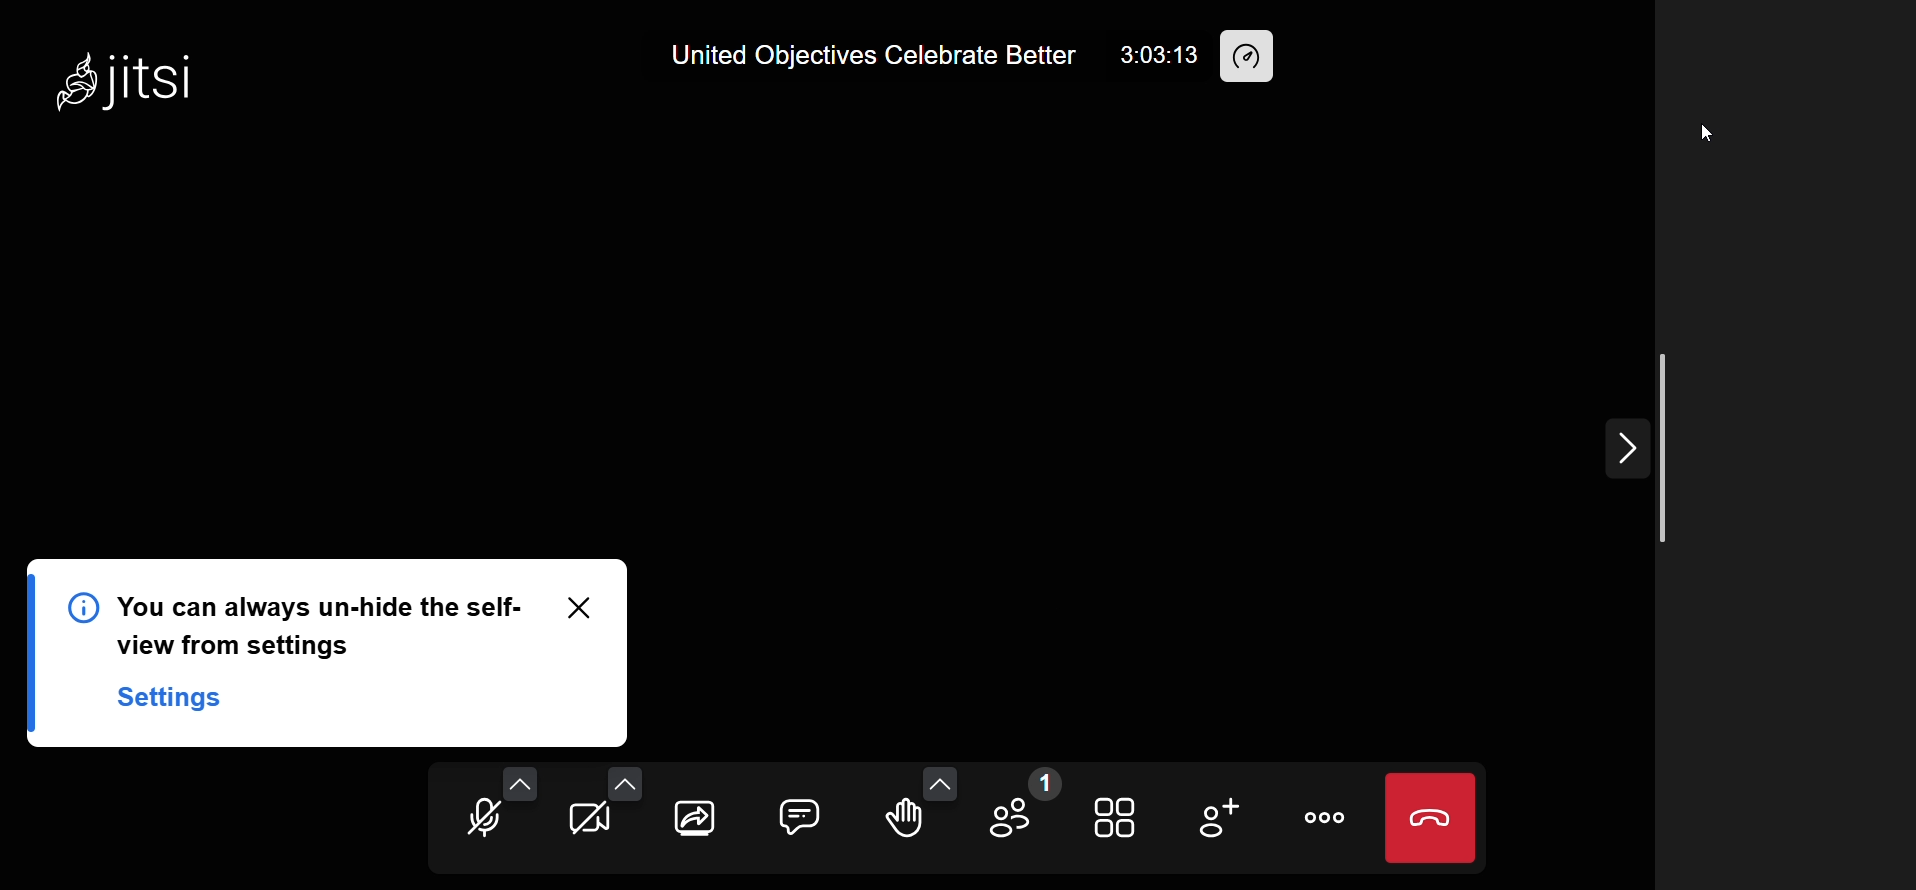  What do you see at coordinates (1623, 449) in the screenshot?
I see `expand/collapse` at bounding box center [1623, 449].